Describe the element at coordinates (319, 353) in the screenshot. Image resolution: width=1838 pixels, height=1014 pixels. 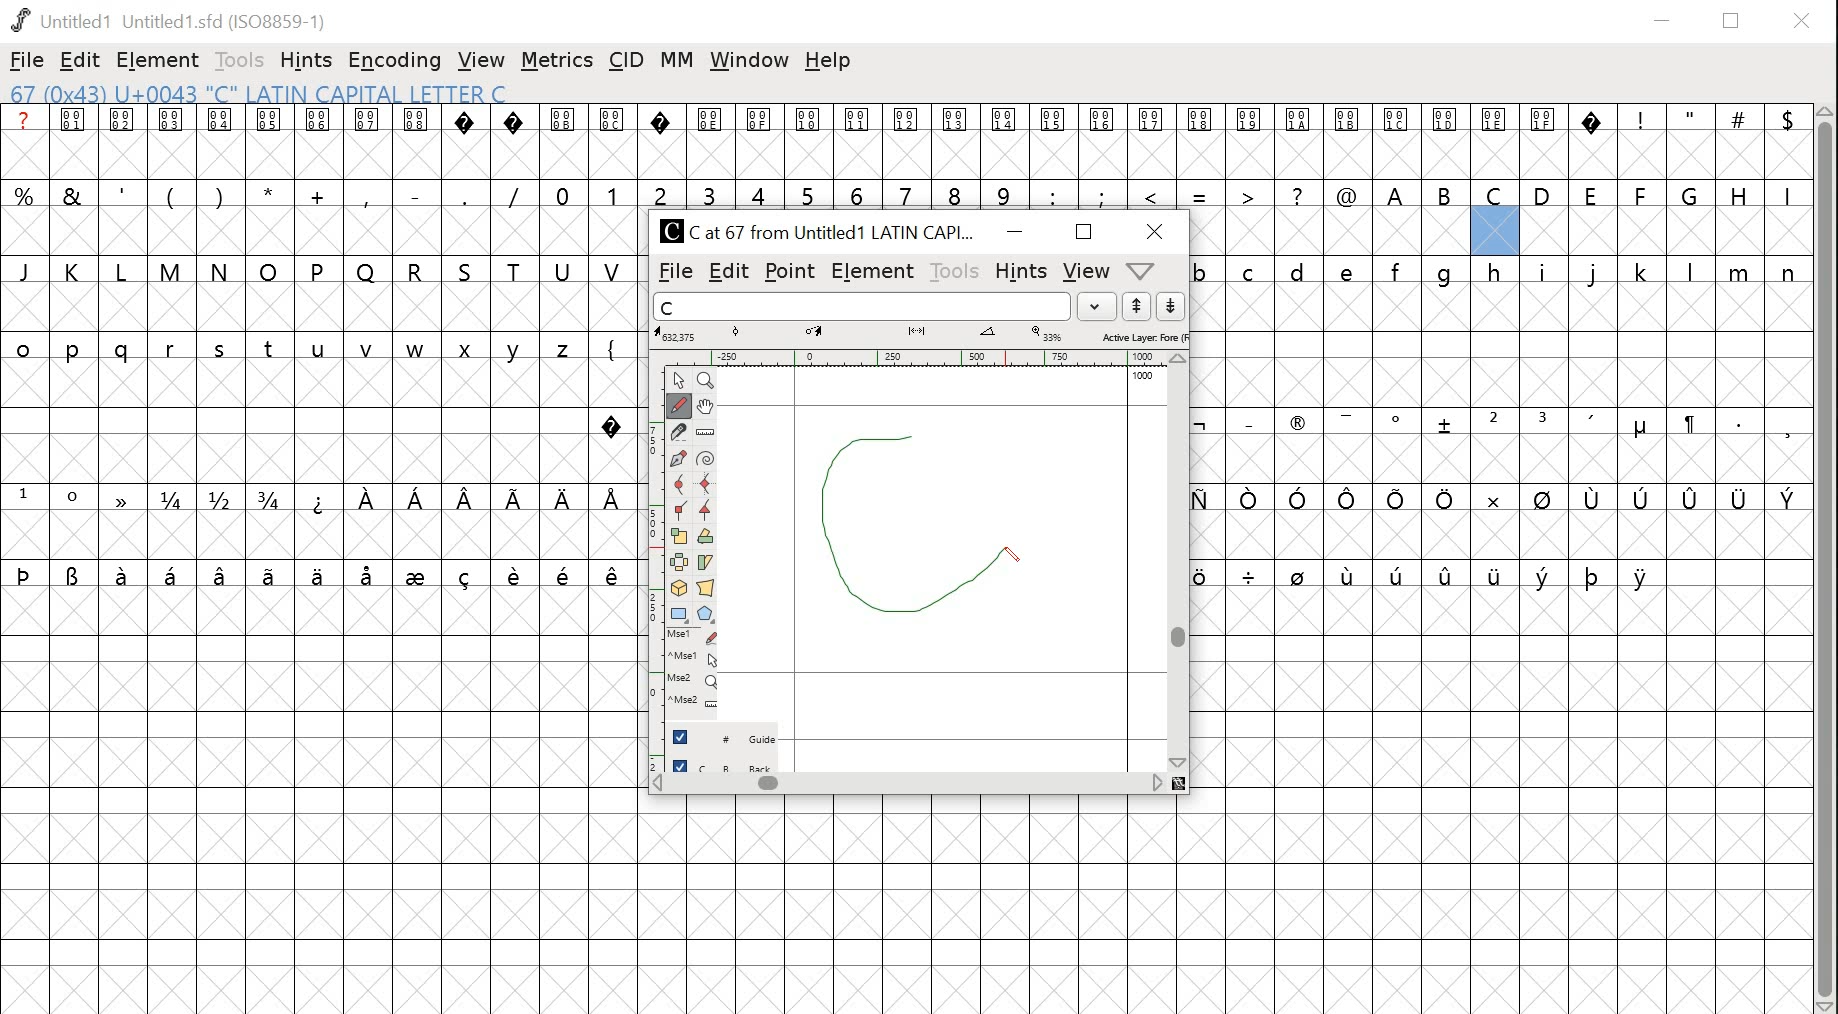
I see `glyphs` at that location.